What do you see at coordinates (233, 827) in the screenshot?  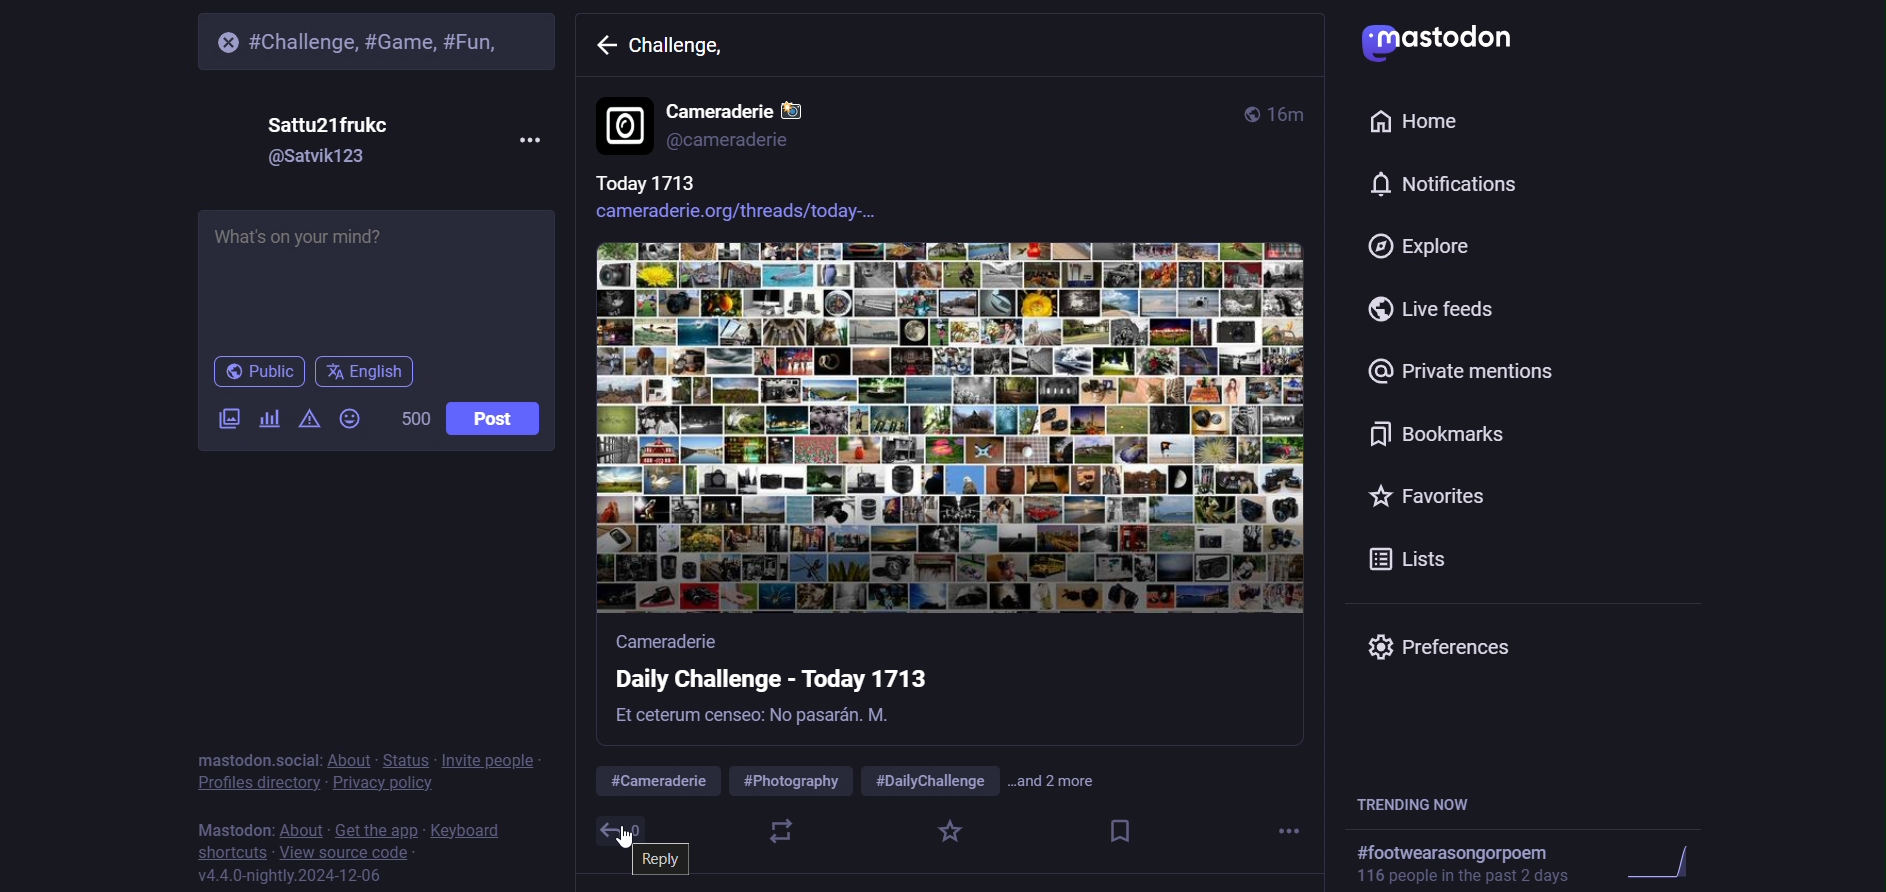 I see `mastodon` at bounding box center [233, 827].